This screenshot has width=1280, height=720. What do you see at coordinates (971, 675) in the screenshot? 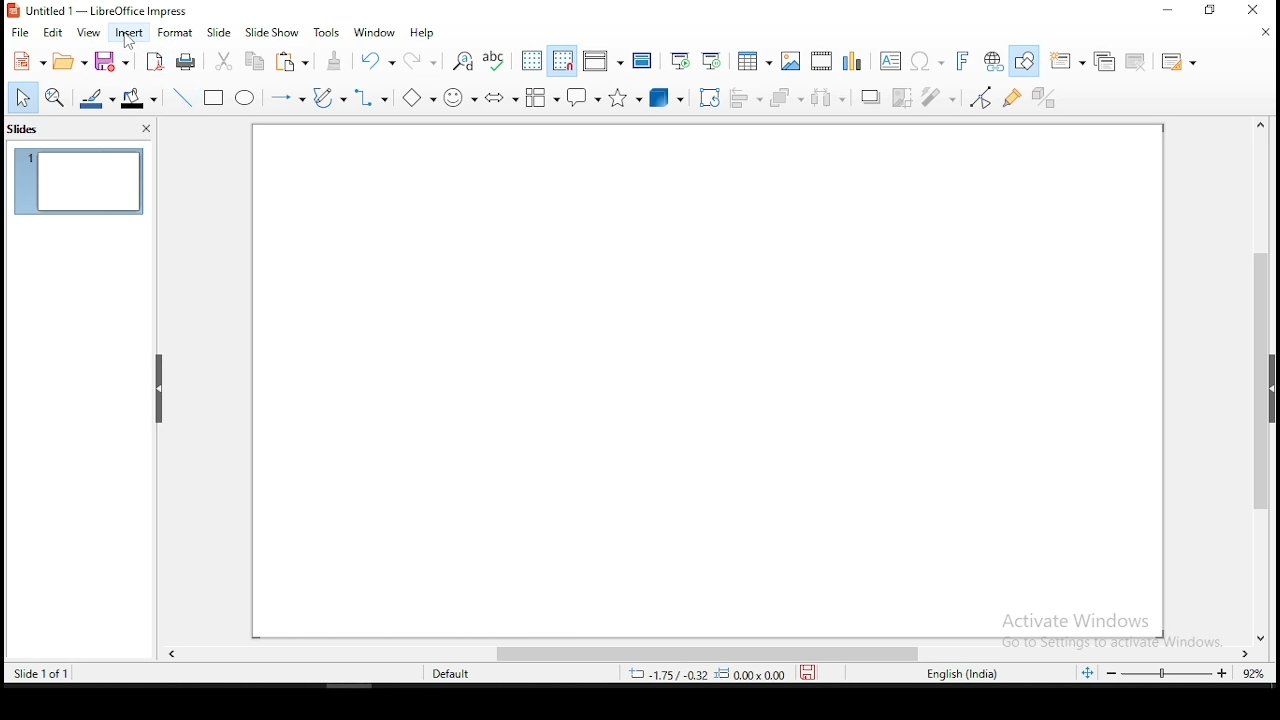
I see `english (india)` at bounding box center [971, 675].